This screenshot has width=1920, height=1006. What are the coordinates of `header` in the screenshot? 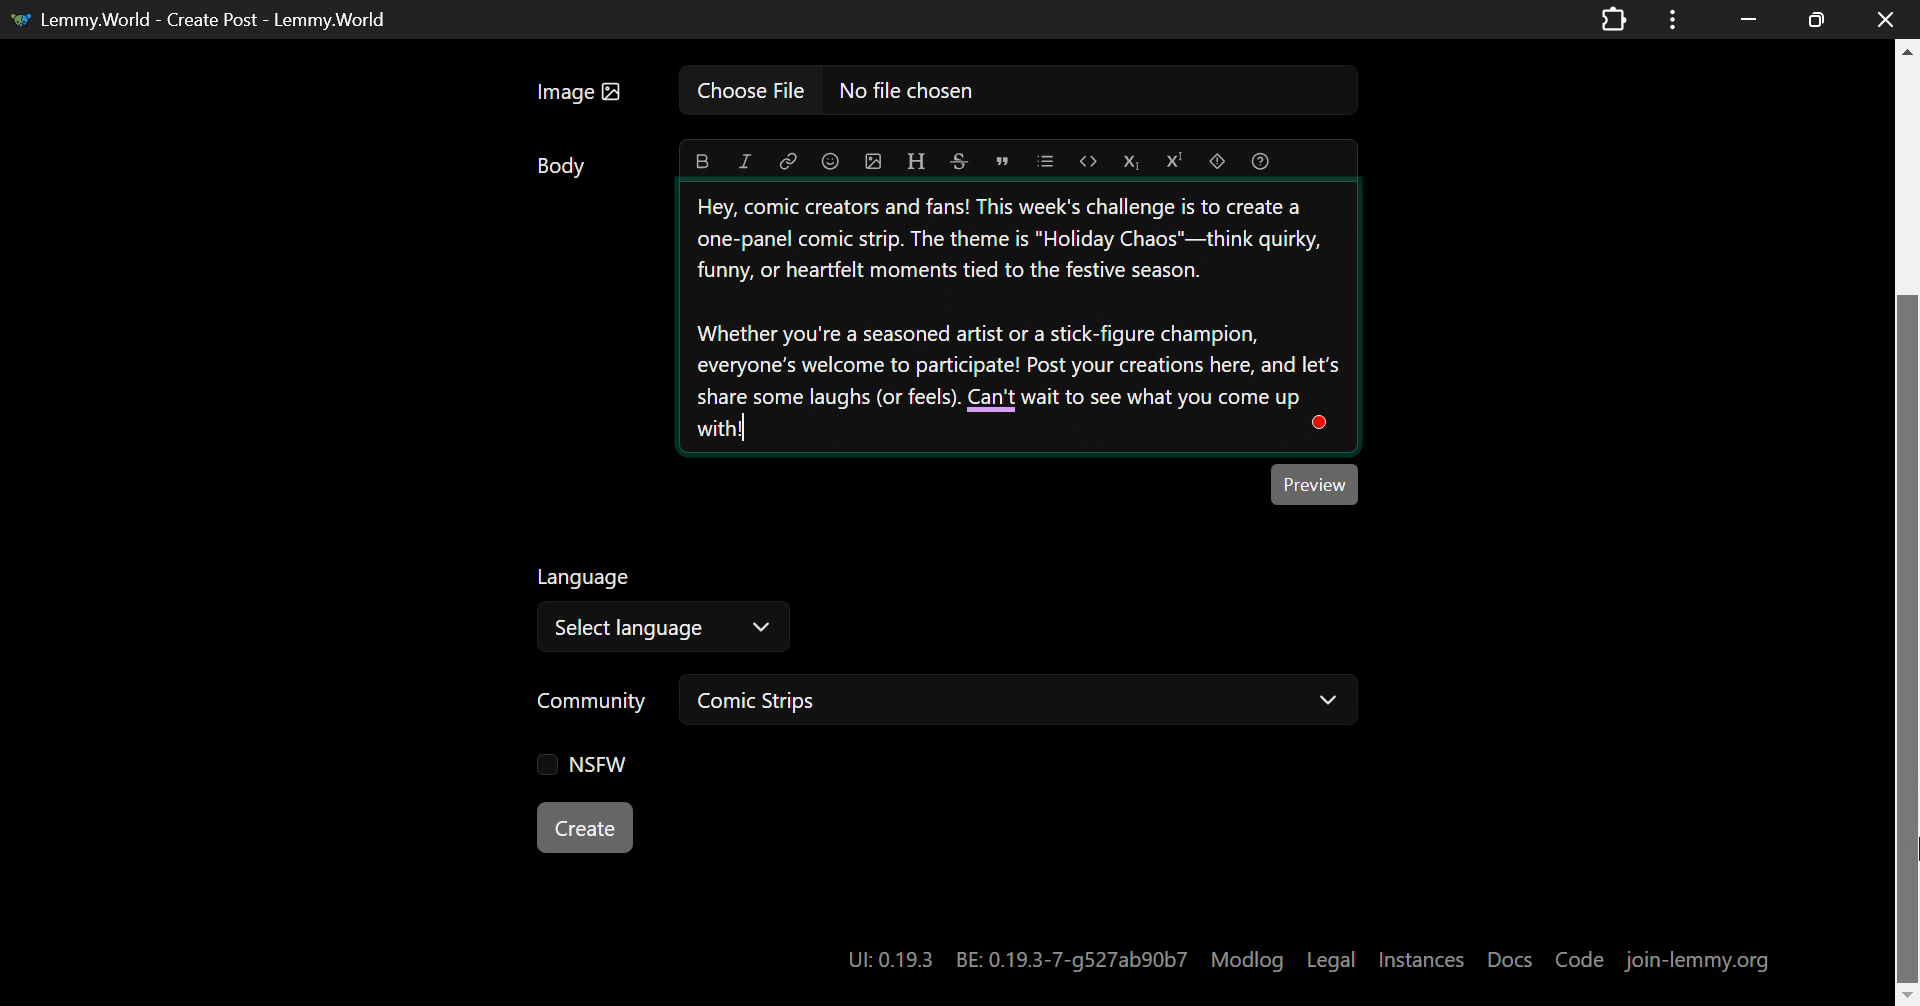 It's located at (914, 162).